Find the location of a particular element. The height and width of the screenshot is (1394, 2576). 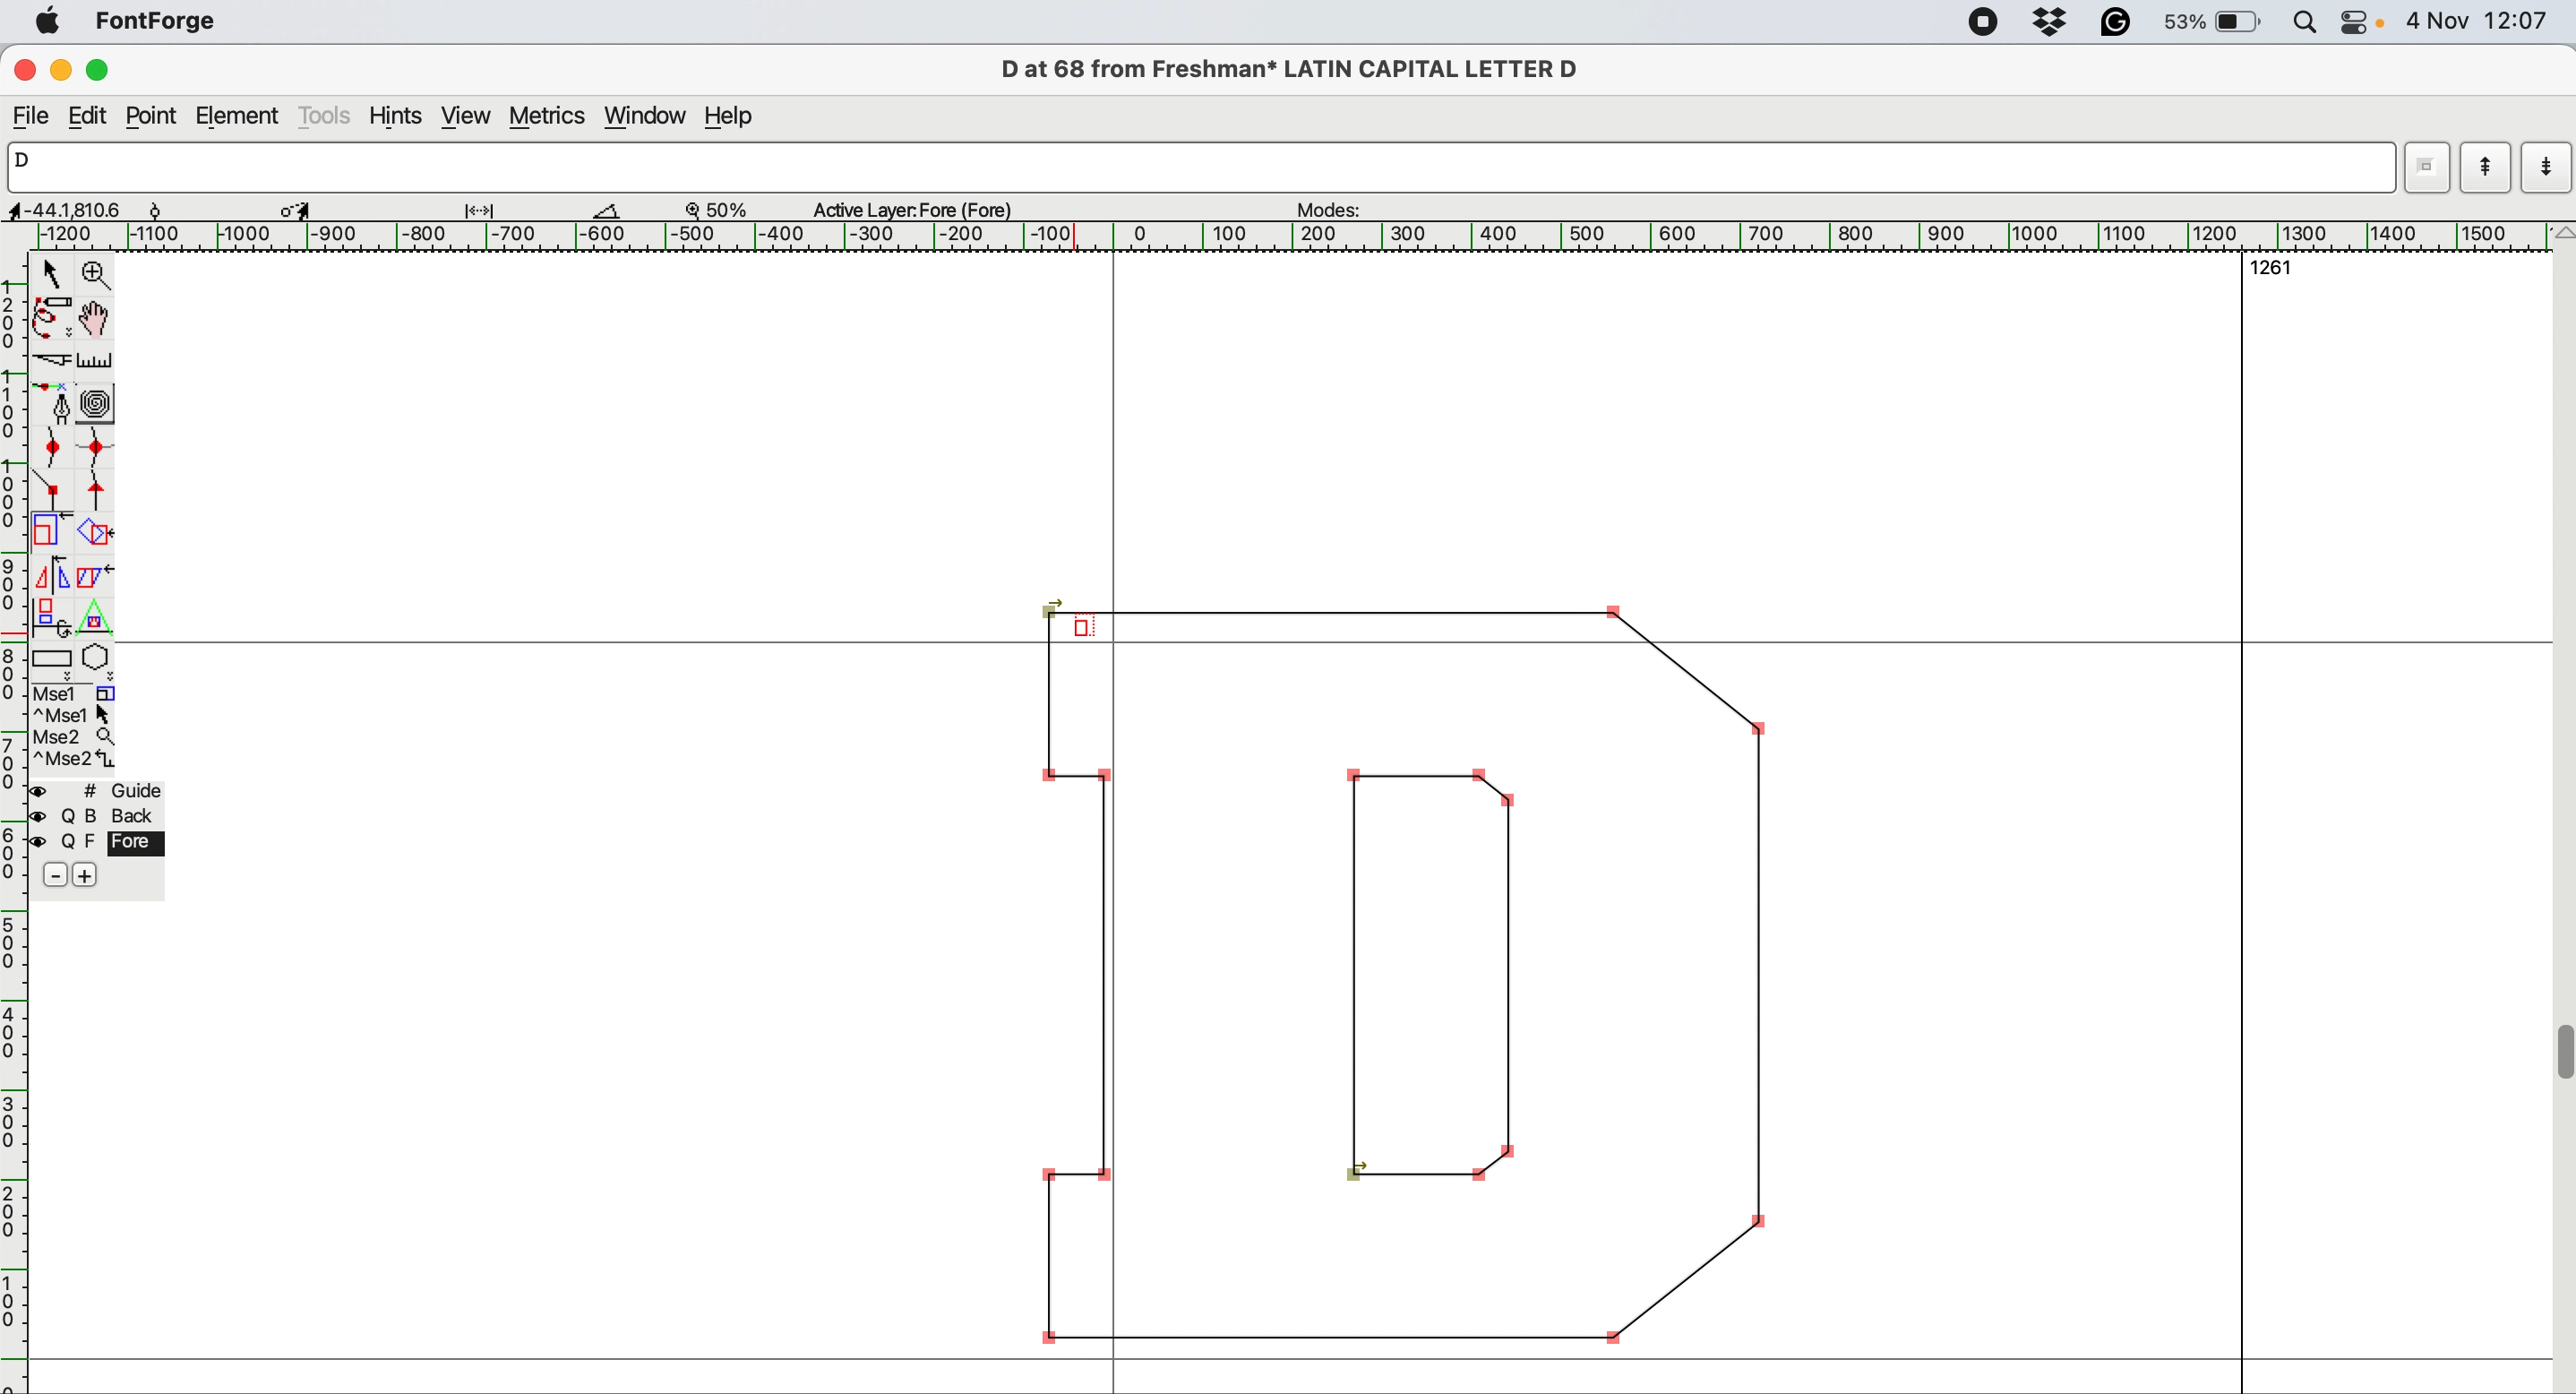

battery is located at coordinates (2216, 23).